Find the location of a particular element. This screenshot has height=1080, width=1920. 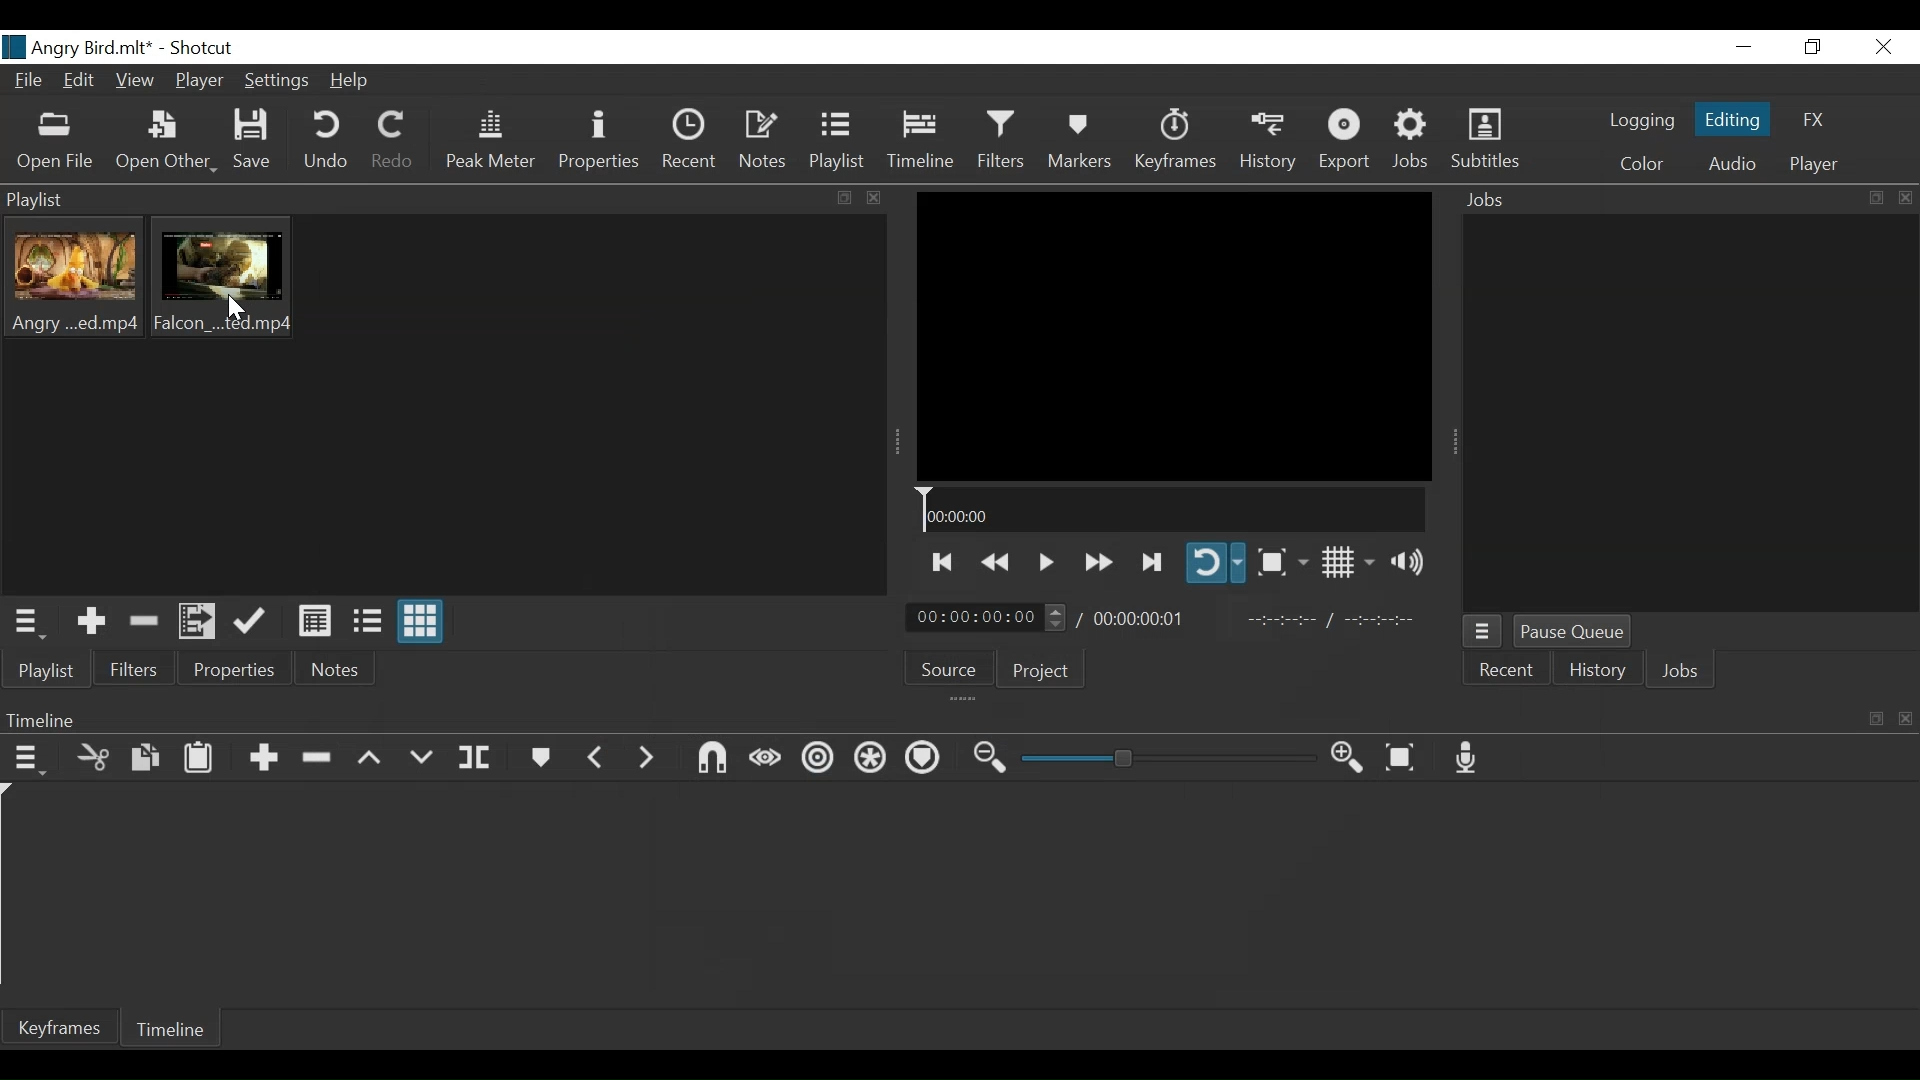

In point is located at coordinates (1339, 620).